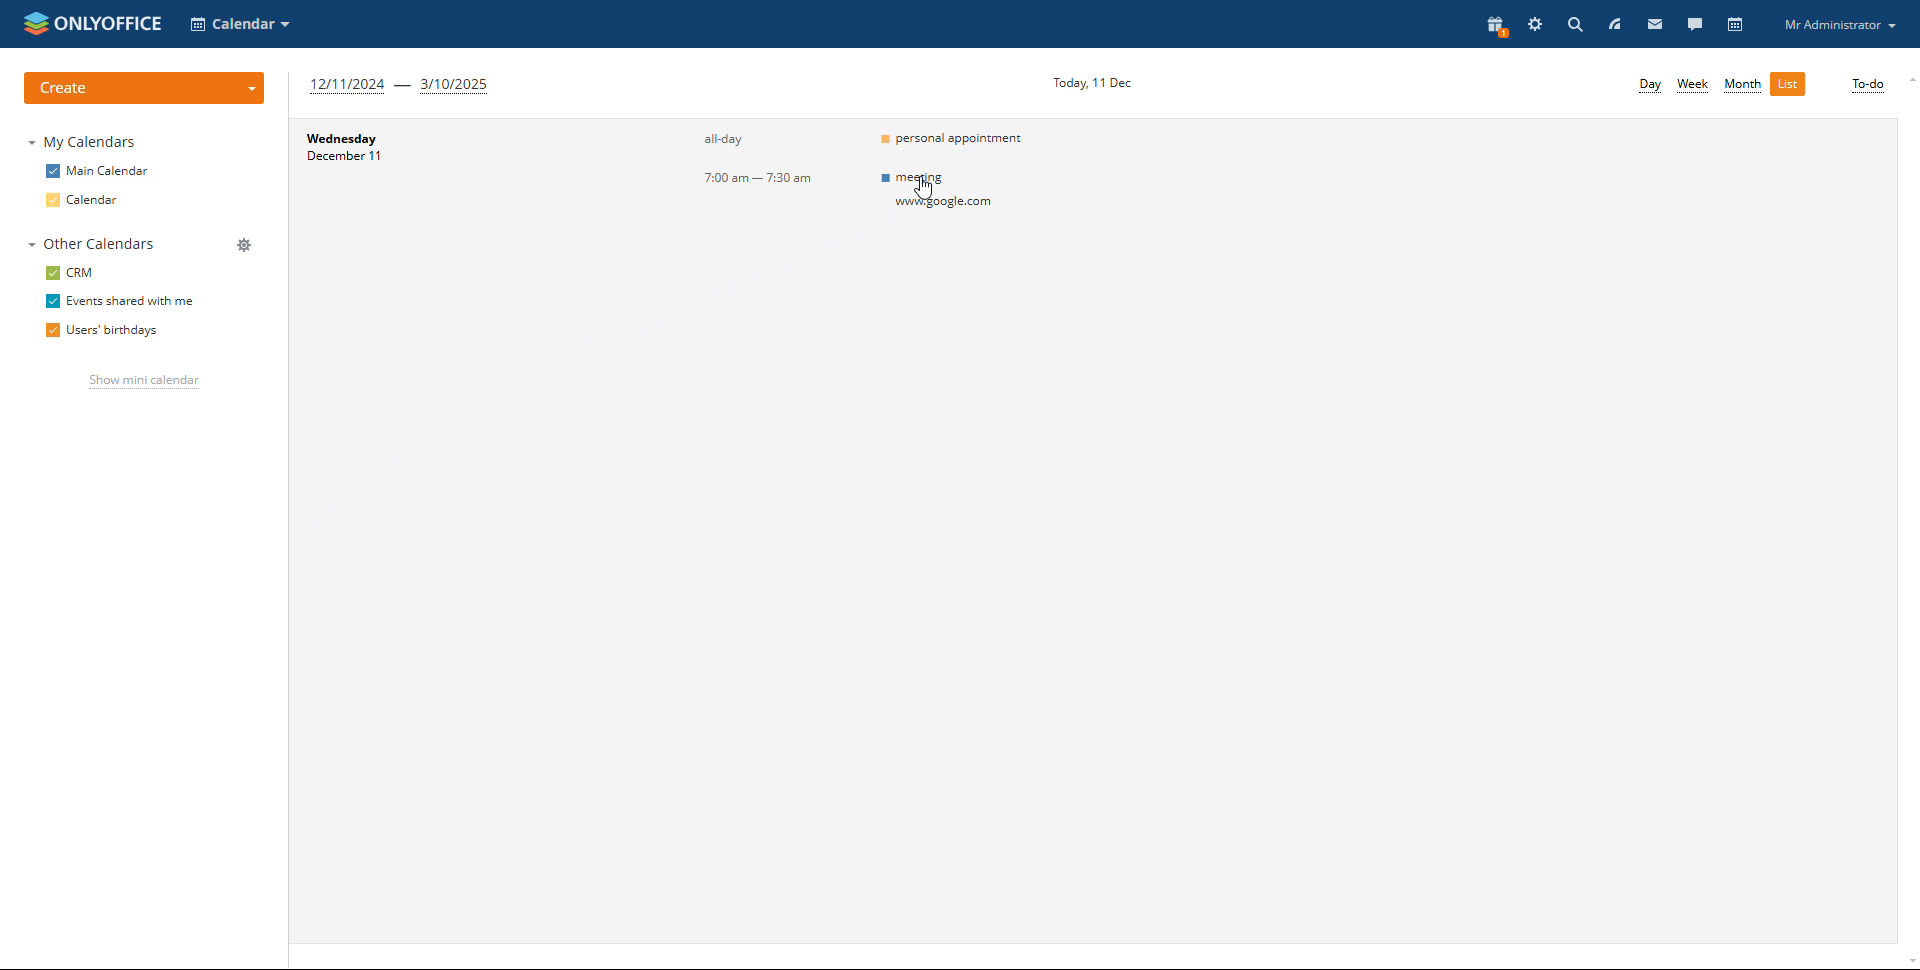 The image size is (1920, 970). What do you see at coordinates (1656, 24) in the screenshot?
I see `mail` at bounding box center [1656, 24].